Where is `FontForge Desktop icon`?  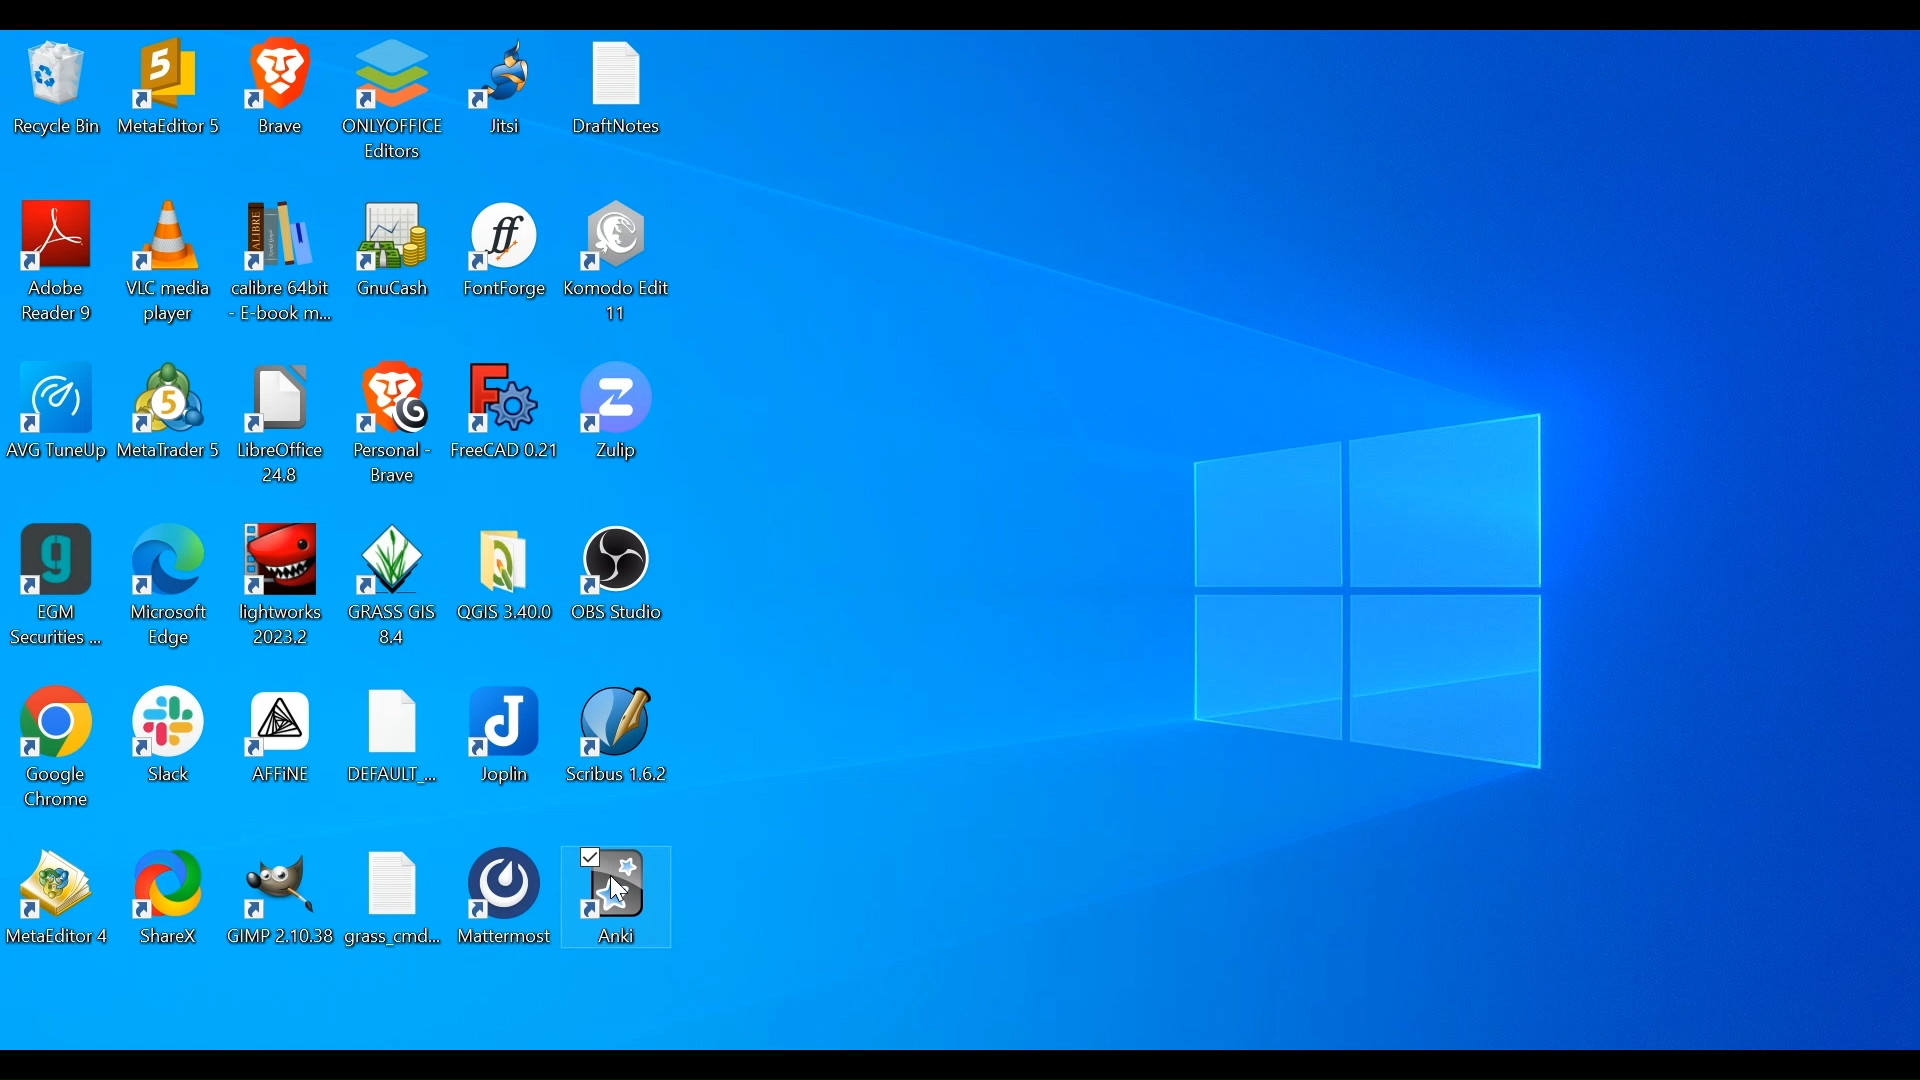
FontForge Desktop icon is located at coordinates (505, 255).